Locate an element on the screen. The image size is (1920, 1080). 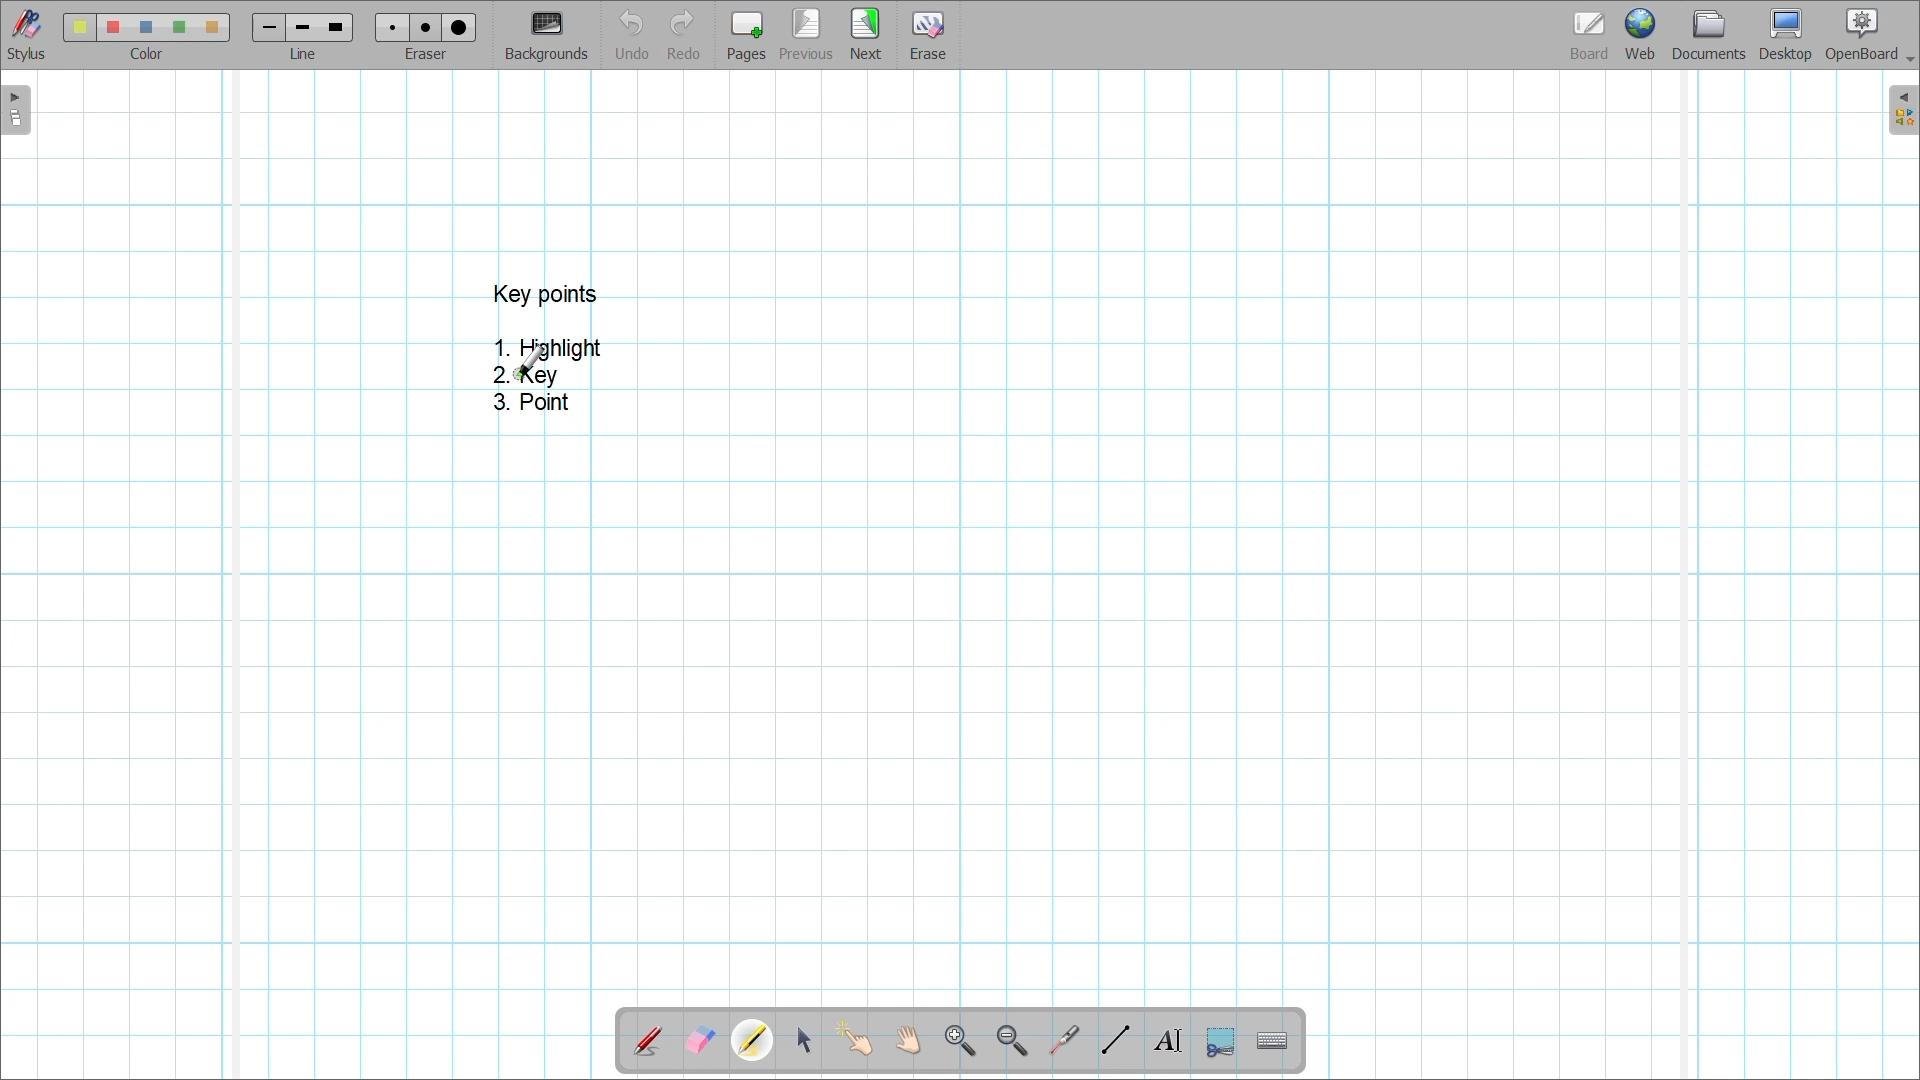
Redo is located at coordinates (684, 34).